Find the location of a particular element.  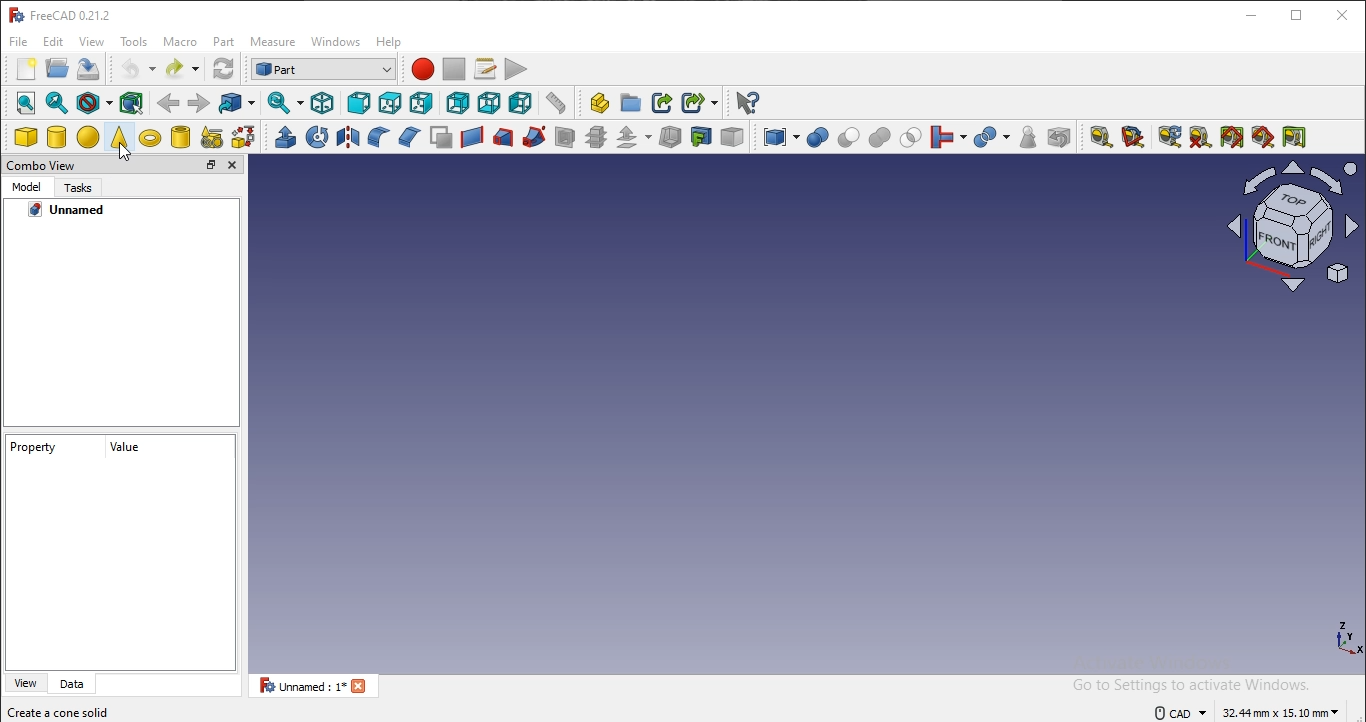

join objects is located at coordinates (943, 137).